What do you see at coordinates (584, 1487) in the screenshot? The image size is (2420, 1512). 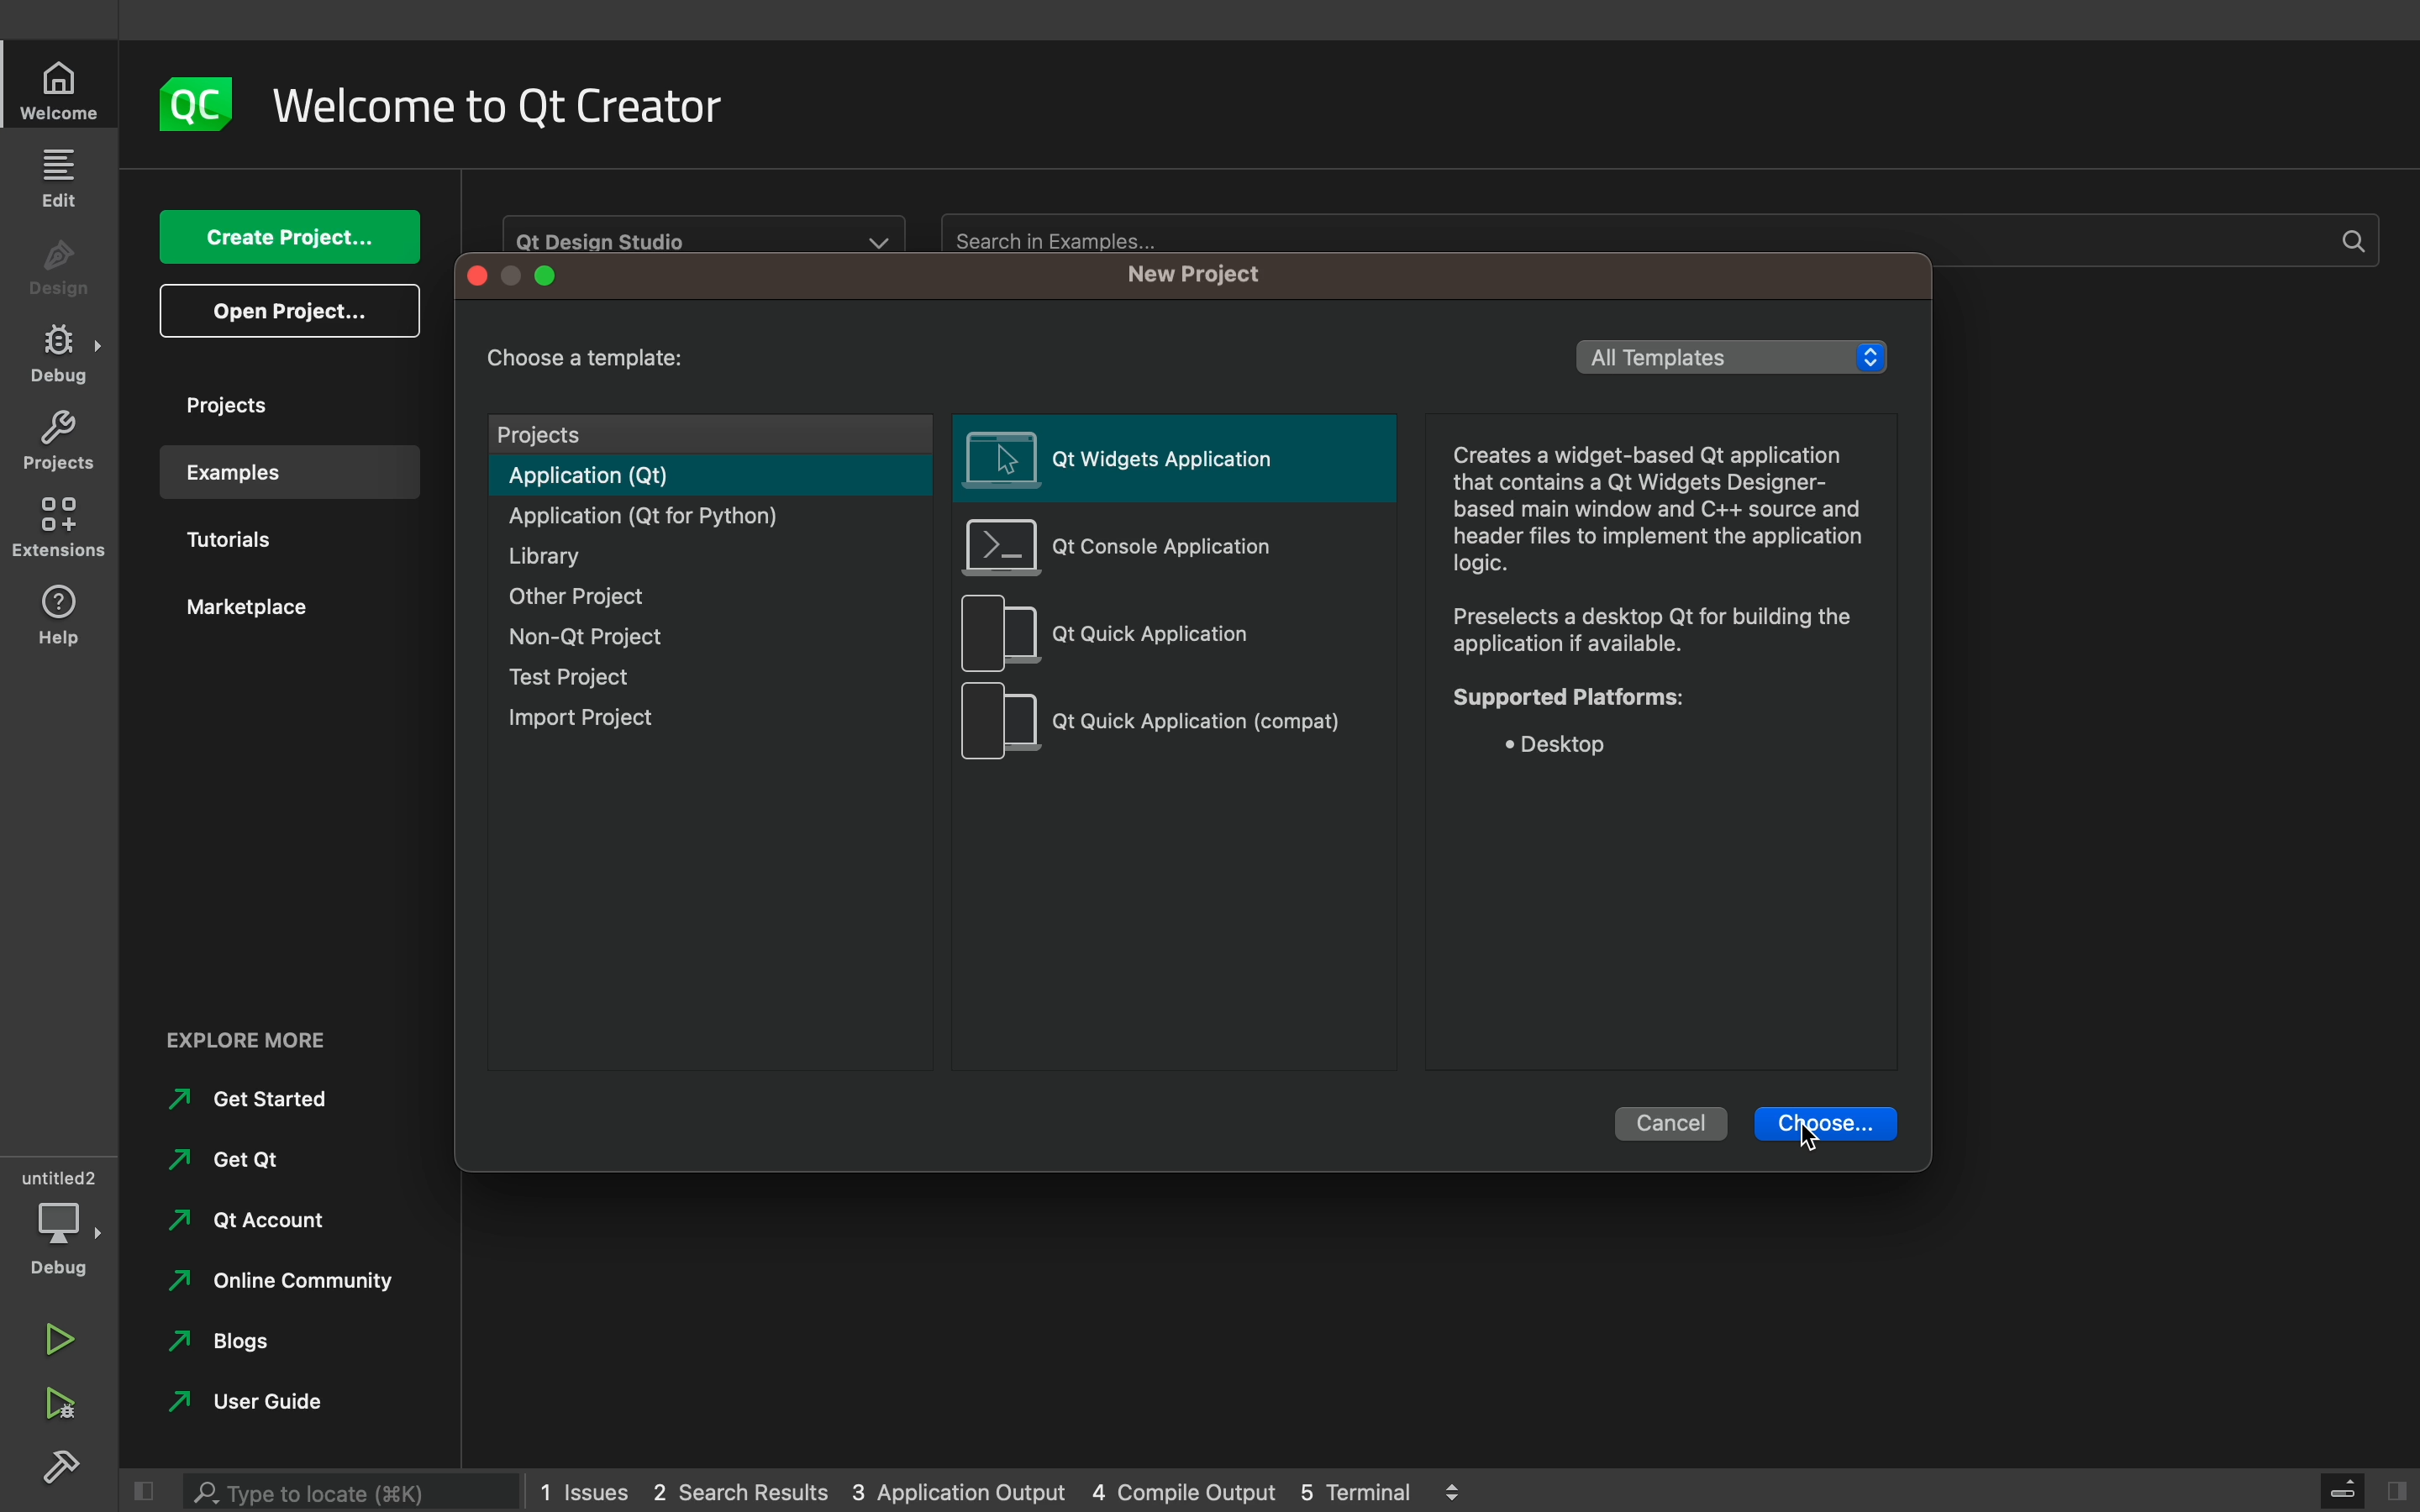 I see `1 issues` at bounding box center [584, 1487].